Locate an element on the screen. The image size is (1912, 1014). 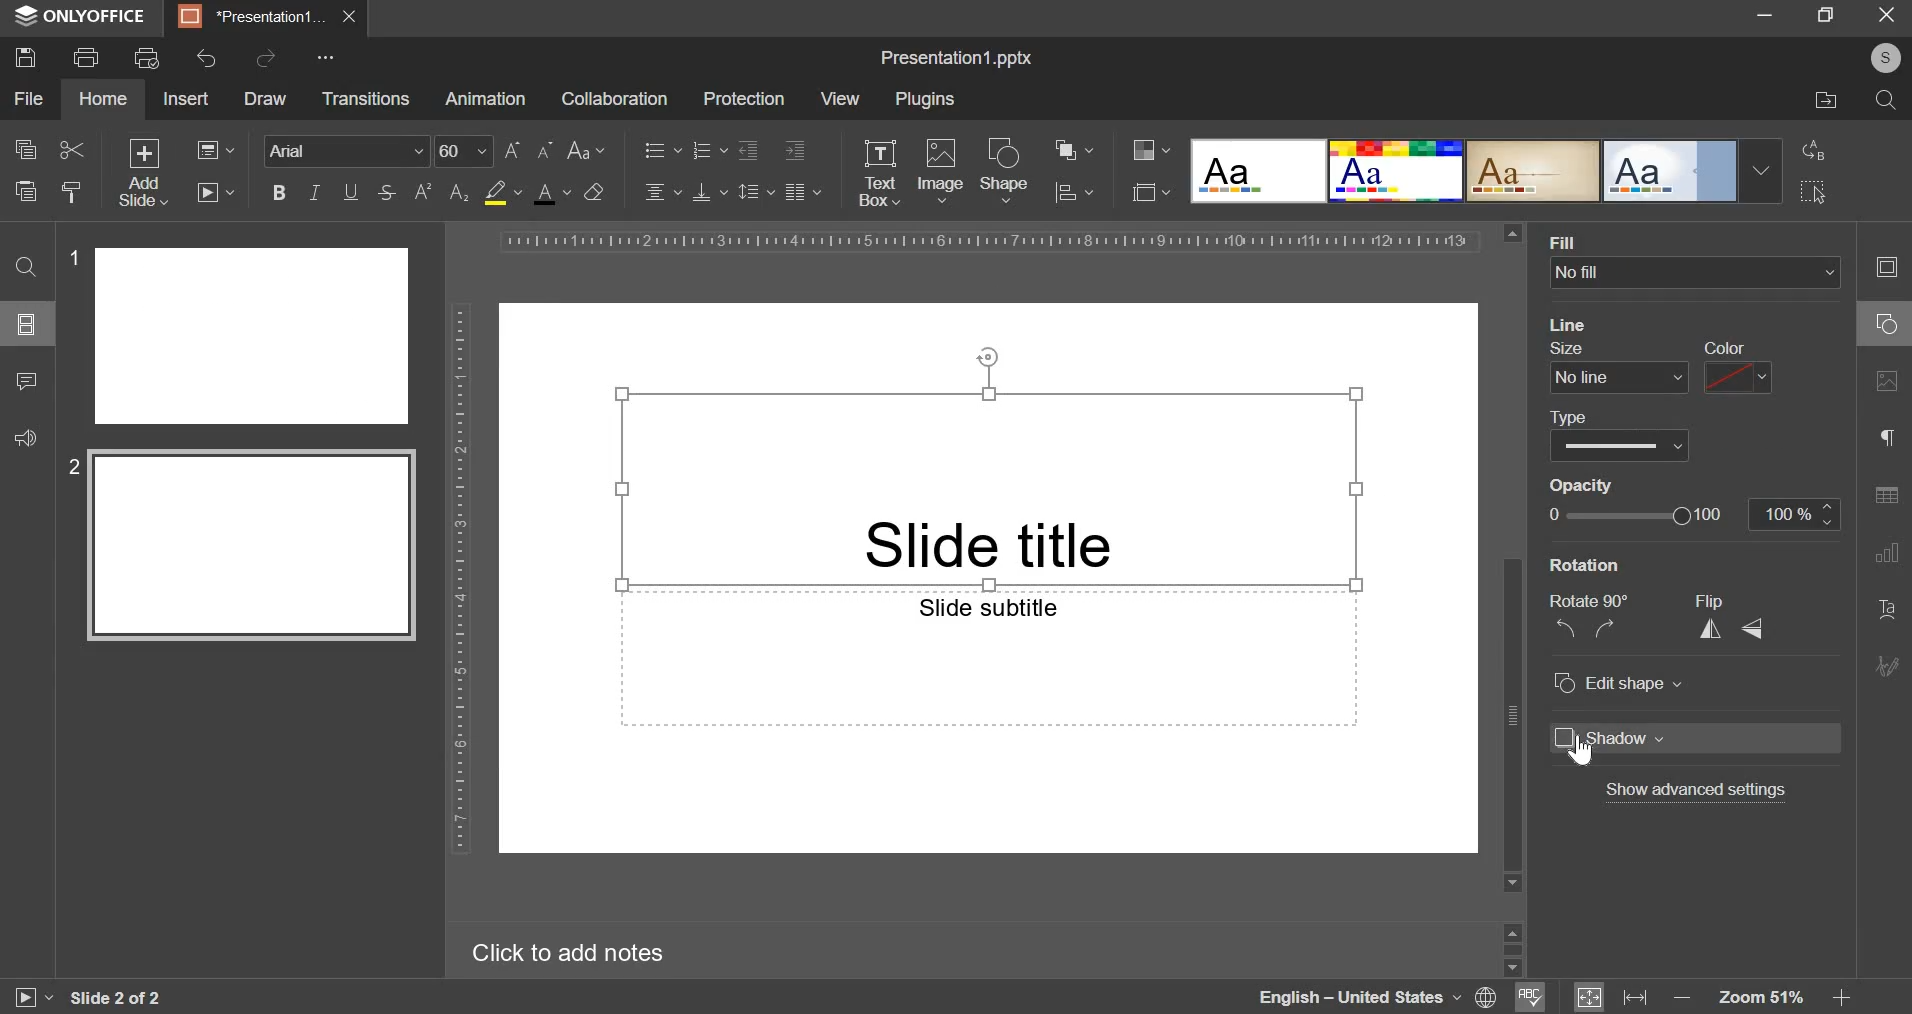
shadow is located at coordinates (1695, 738).